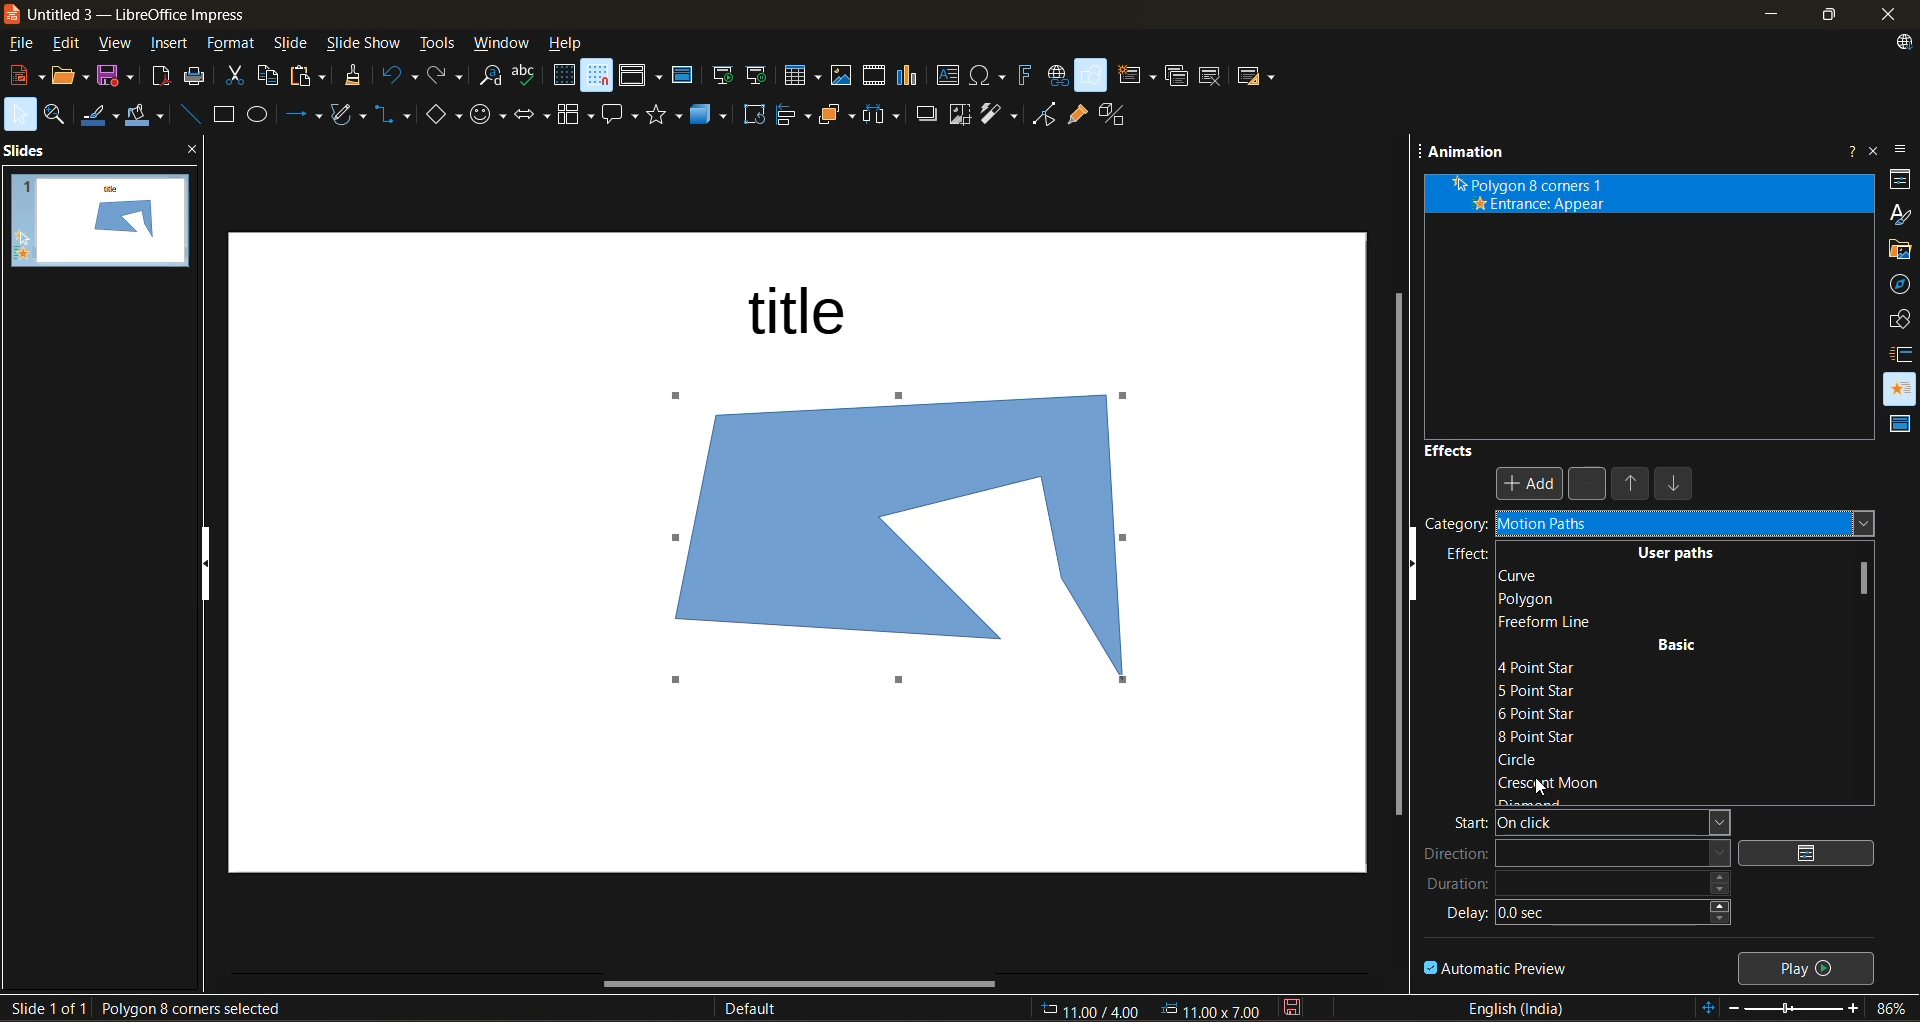  I want to click on polygon, so click(1522, 600).